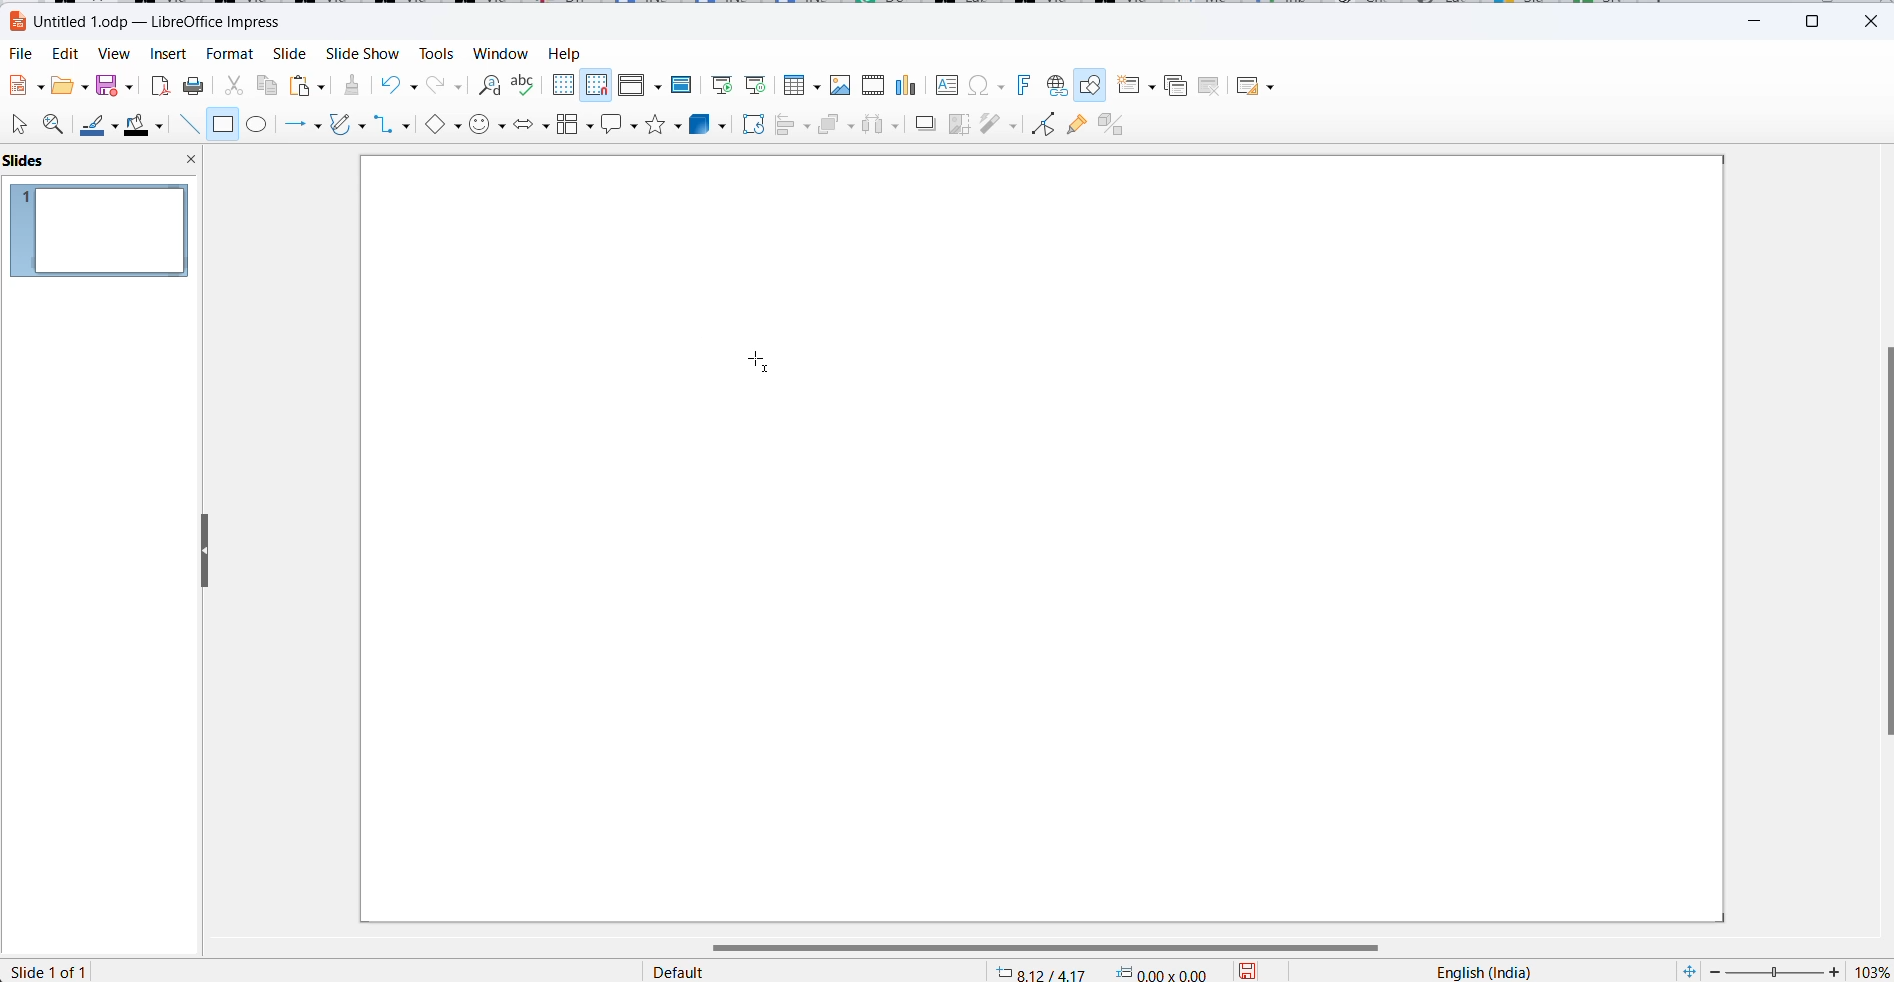  What do you see at coordinates (191, 126) in the screenshot?
I see `line` at bounding box center [191, 126].